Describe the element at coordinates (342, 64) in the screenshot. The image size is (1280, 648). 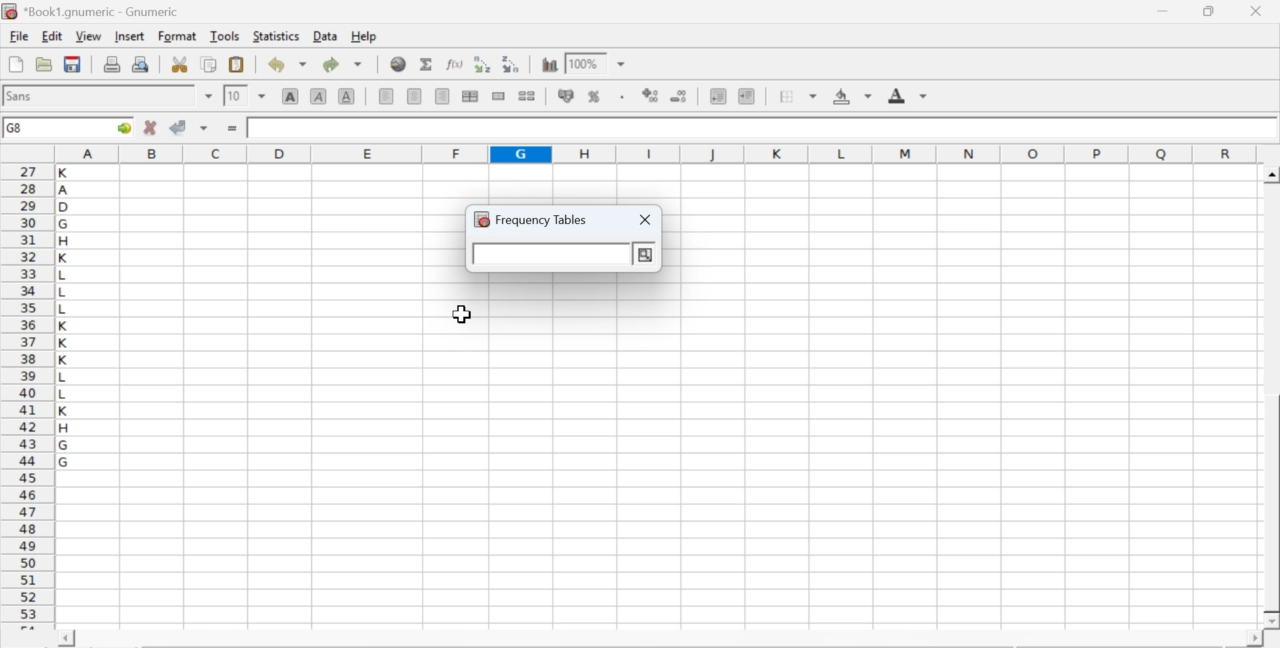
I see `redo` at that location.